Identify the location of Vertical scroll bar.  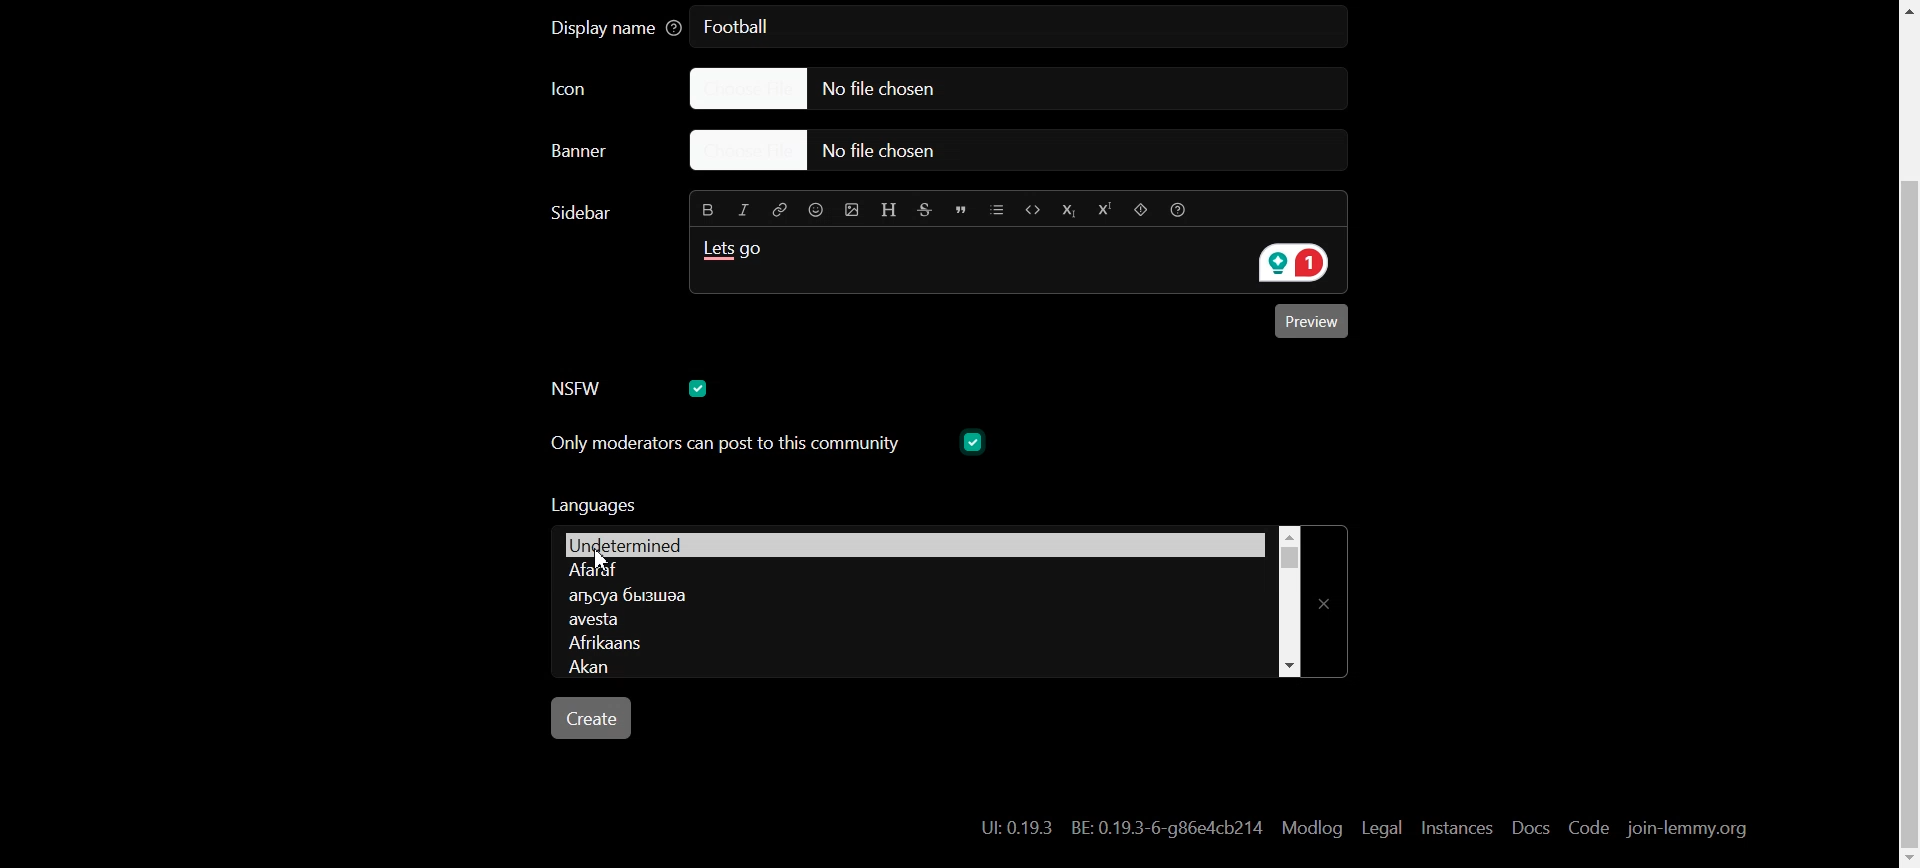
(1288, 598).